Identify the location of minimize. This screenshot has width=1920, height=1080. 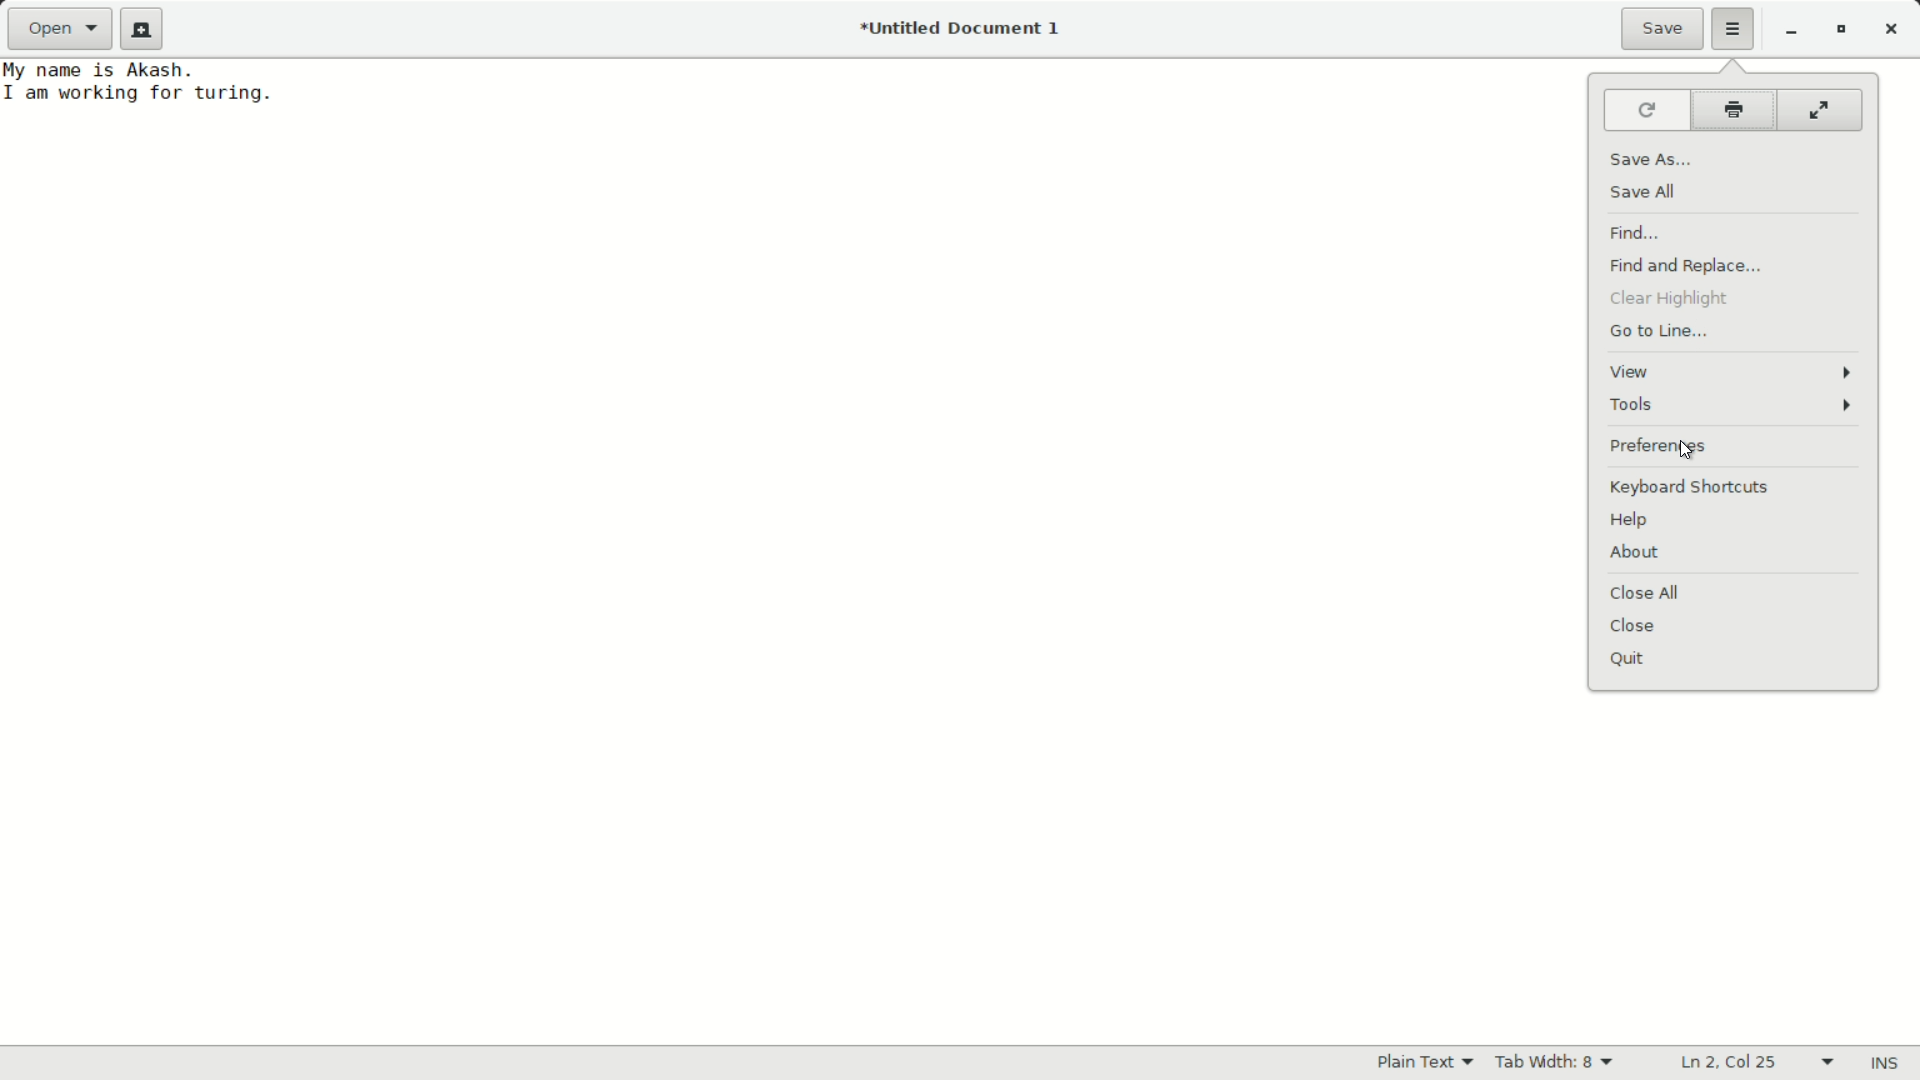
(1791, 32).